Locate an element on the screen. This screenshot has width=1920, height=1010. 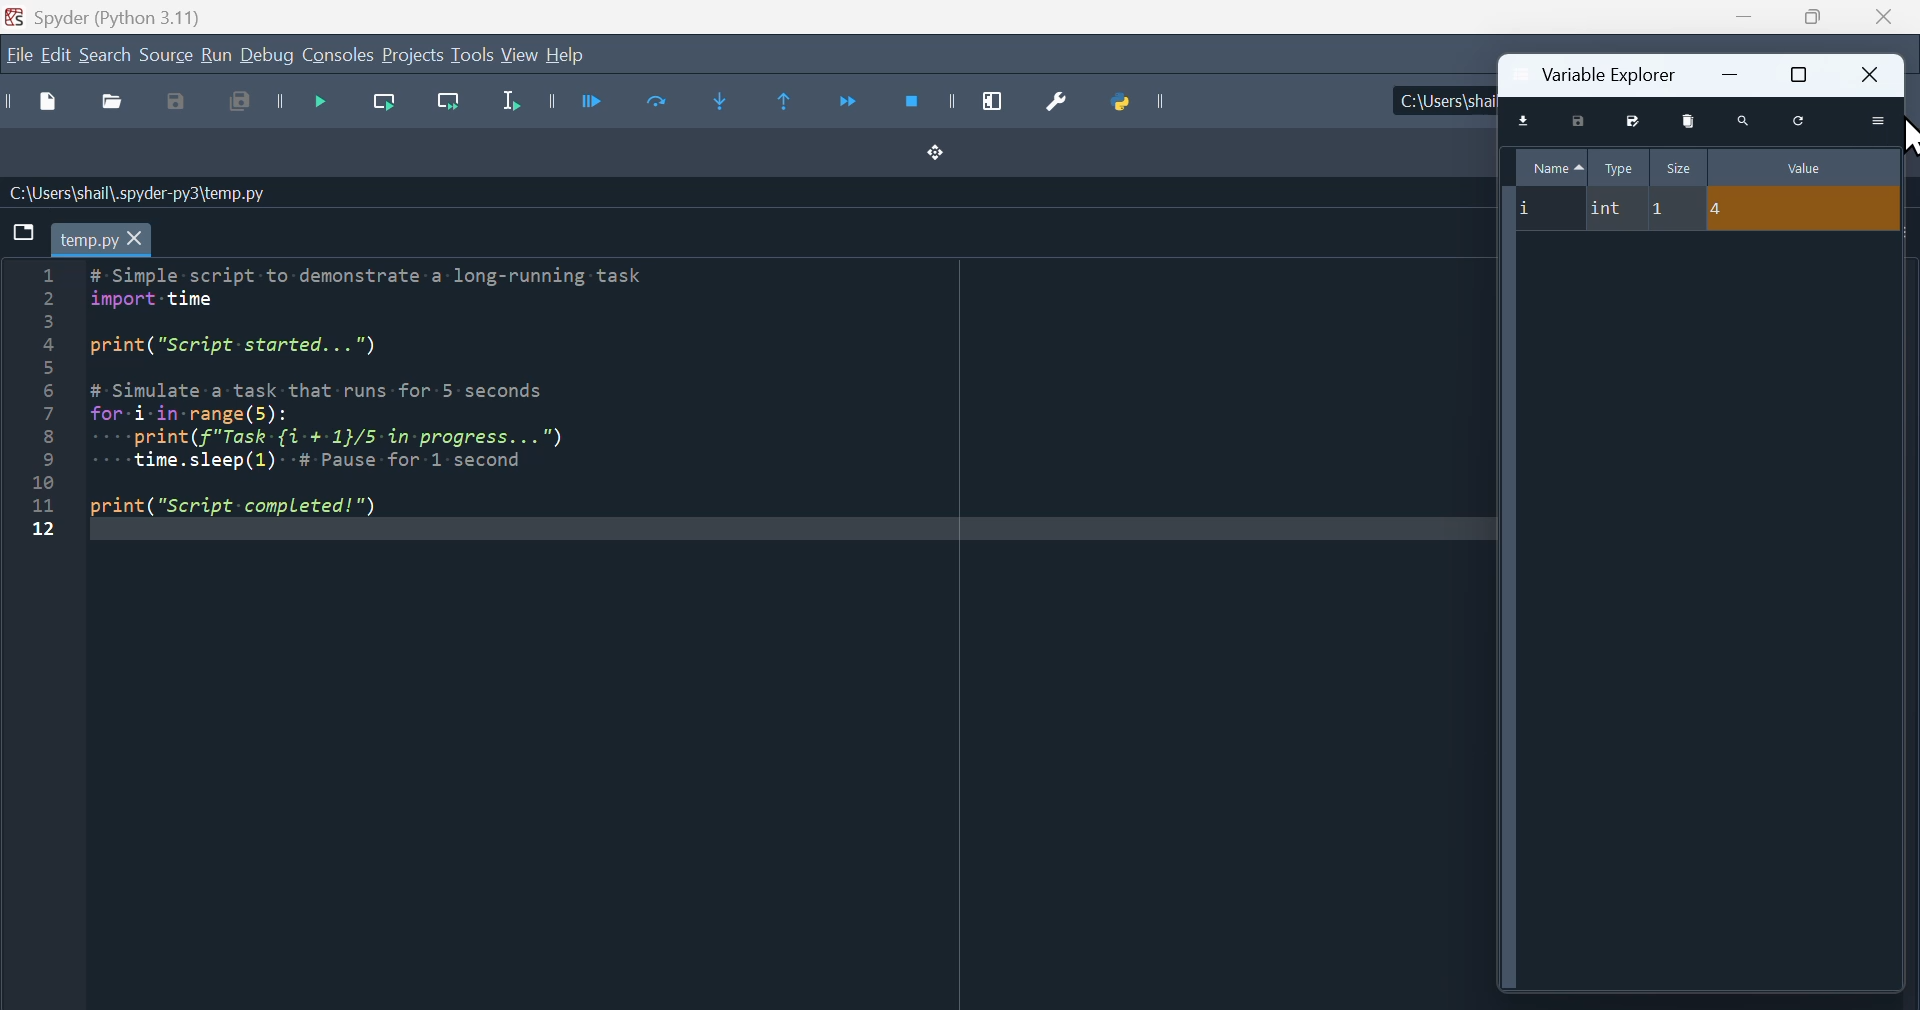
refresh variables is located at coordinates (1802, 120).